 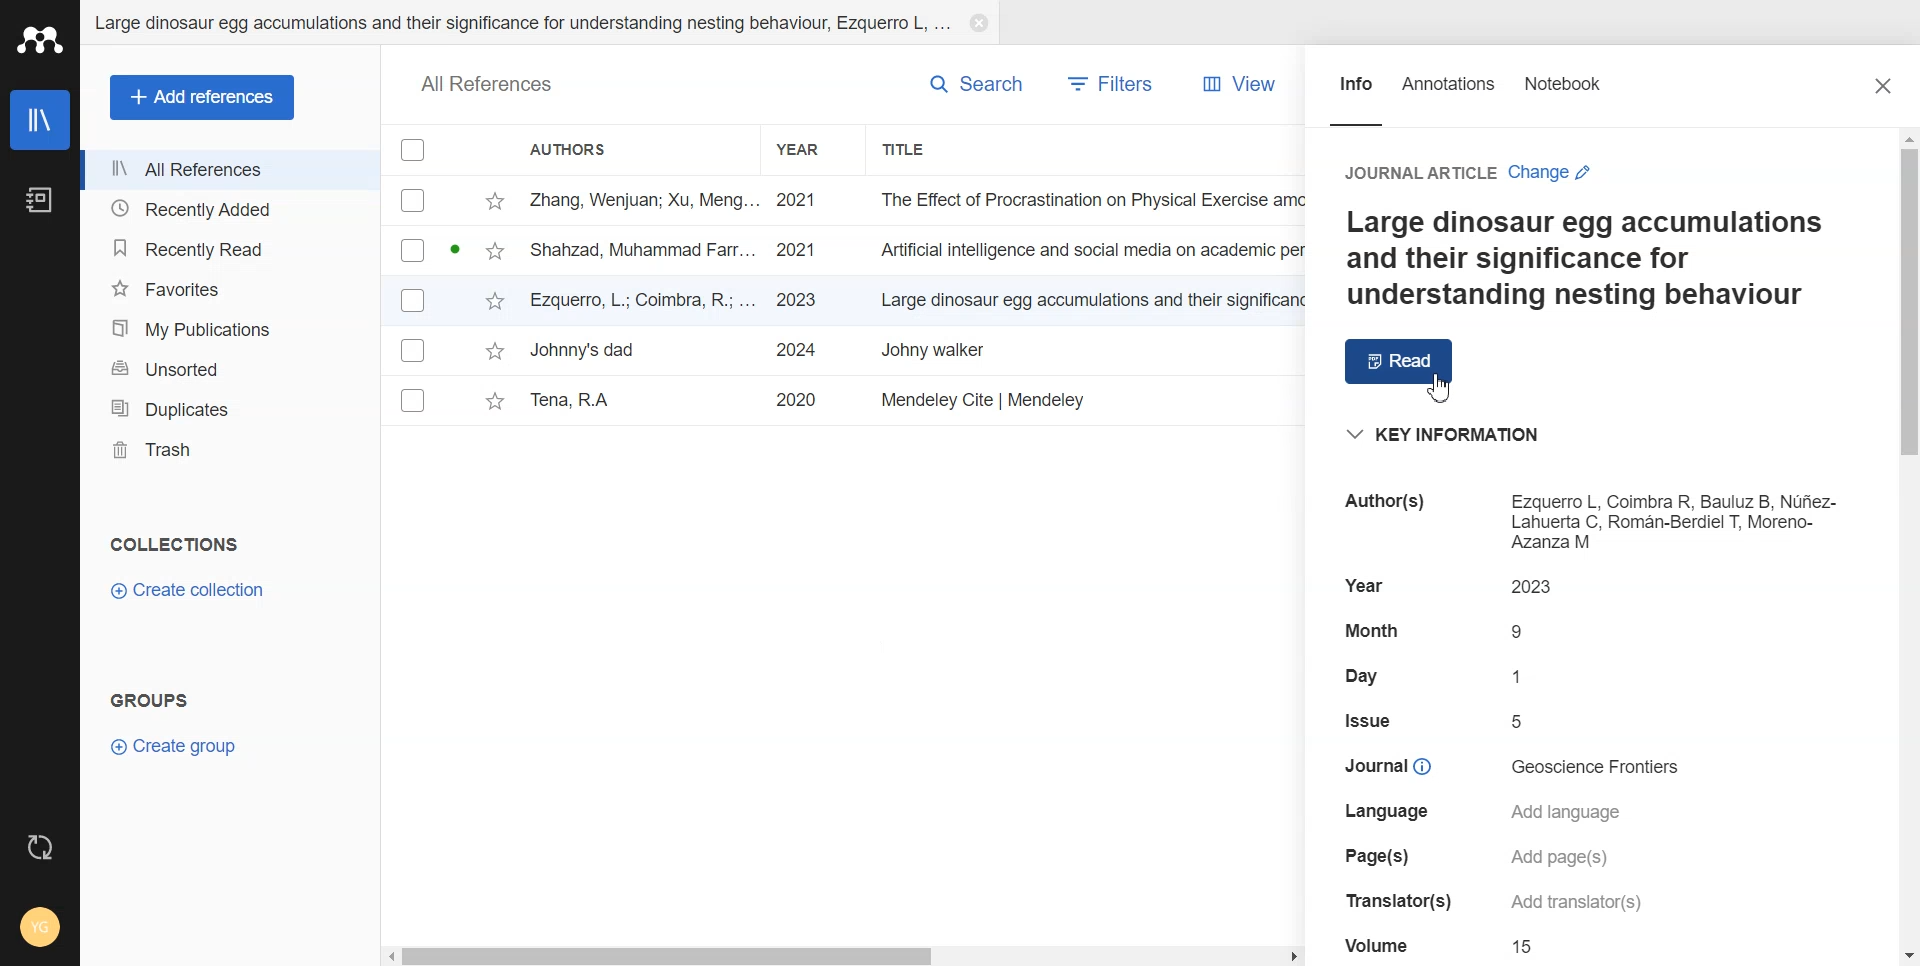 What do you see at coordinates (1368, 720) in the screenshot?
I see `text` at bounding box center [1368, 720].